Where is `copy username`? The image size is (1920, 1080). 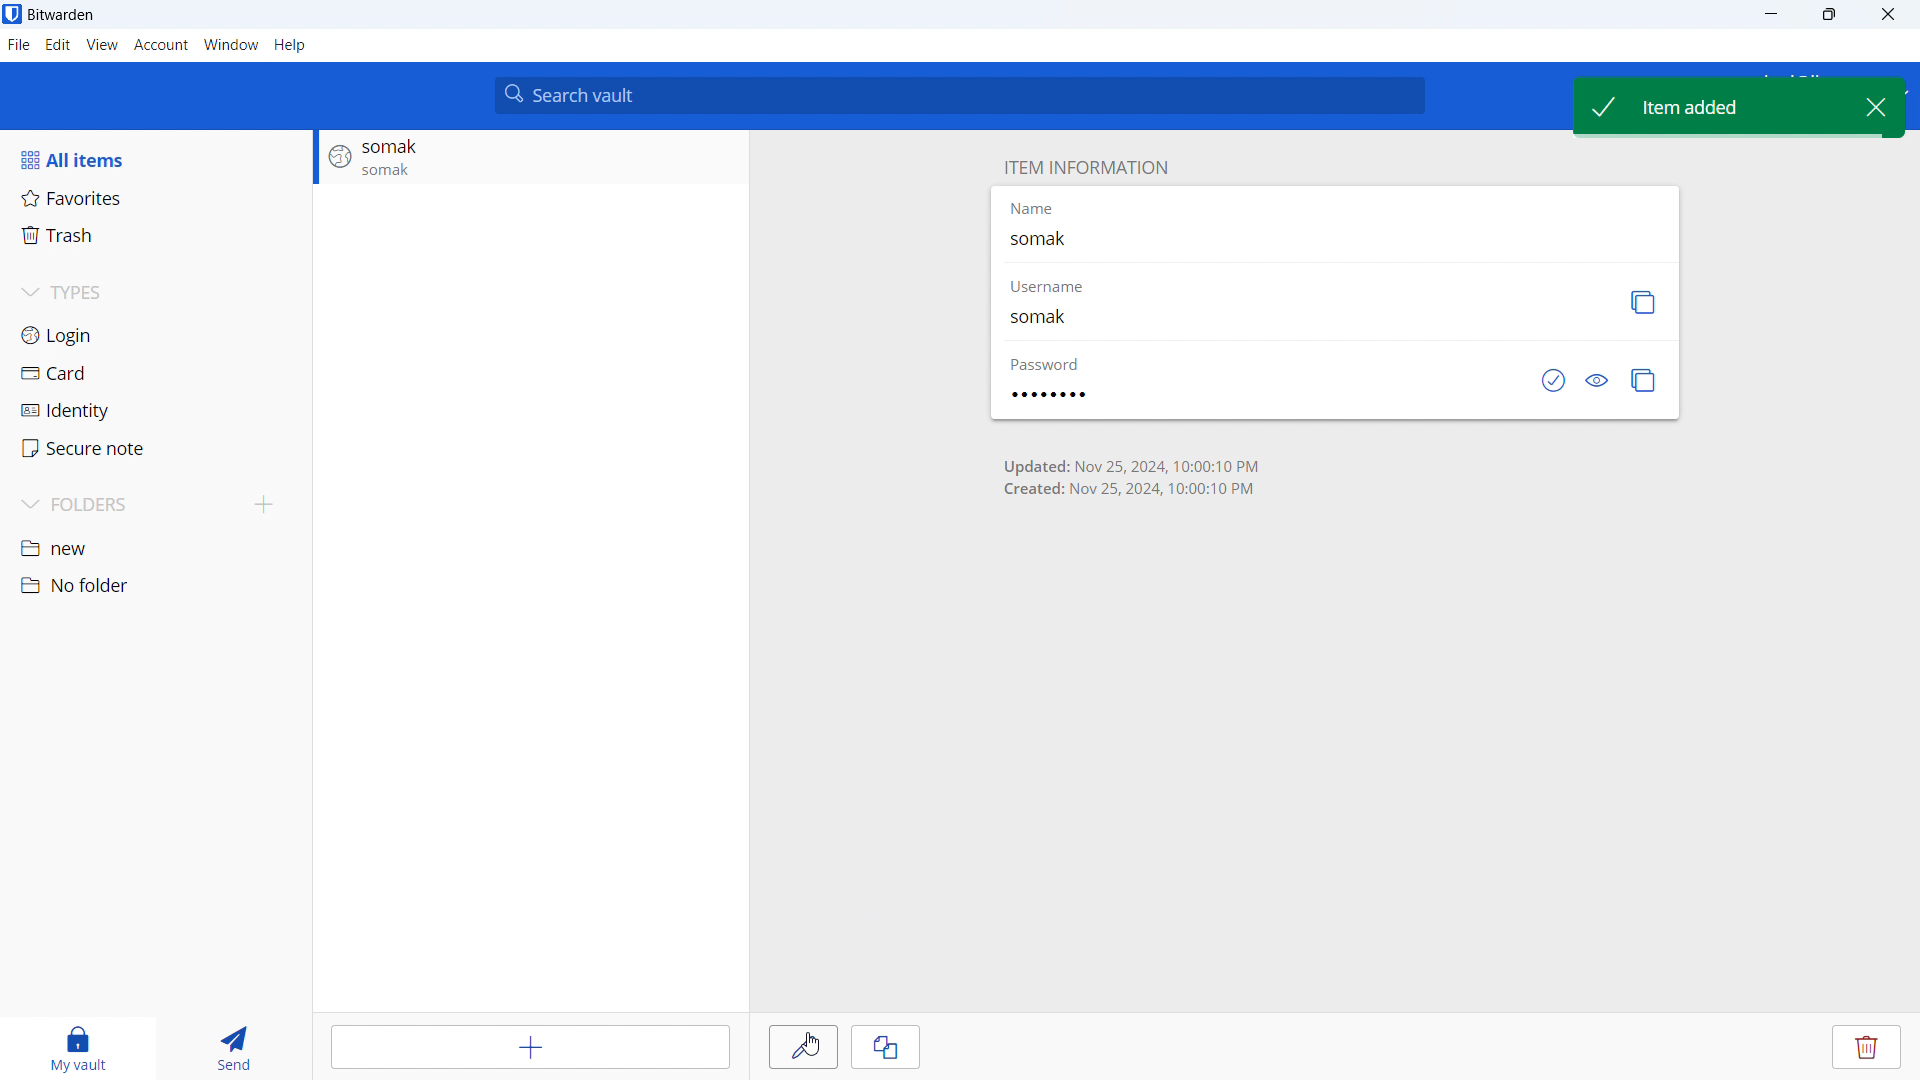
copy username is located at coordinates (1643, 305).